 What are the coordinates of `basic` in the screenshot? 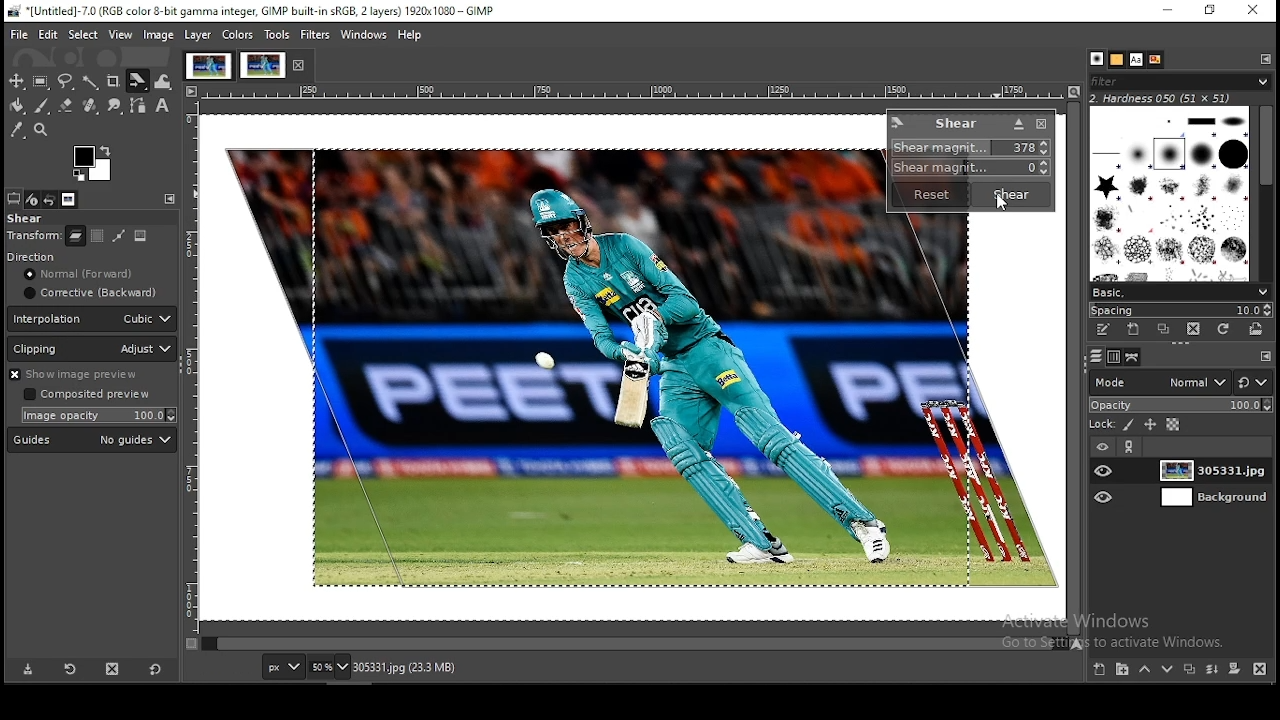 It's located at (1180, 293).